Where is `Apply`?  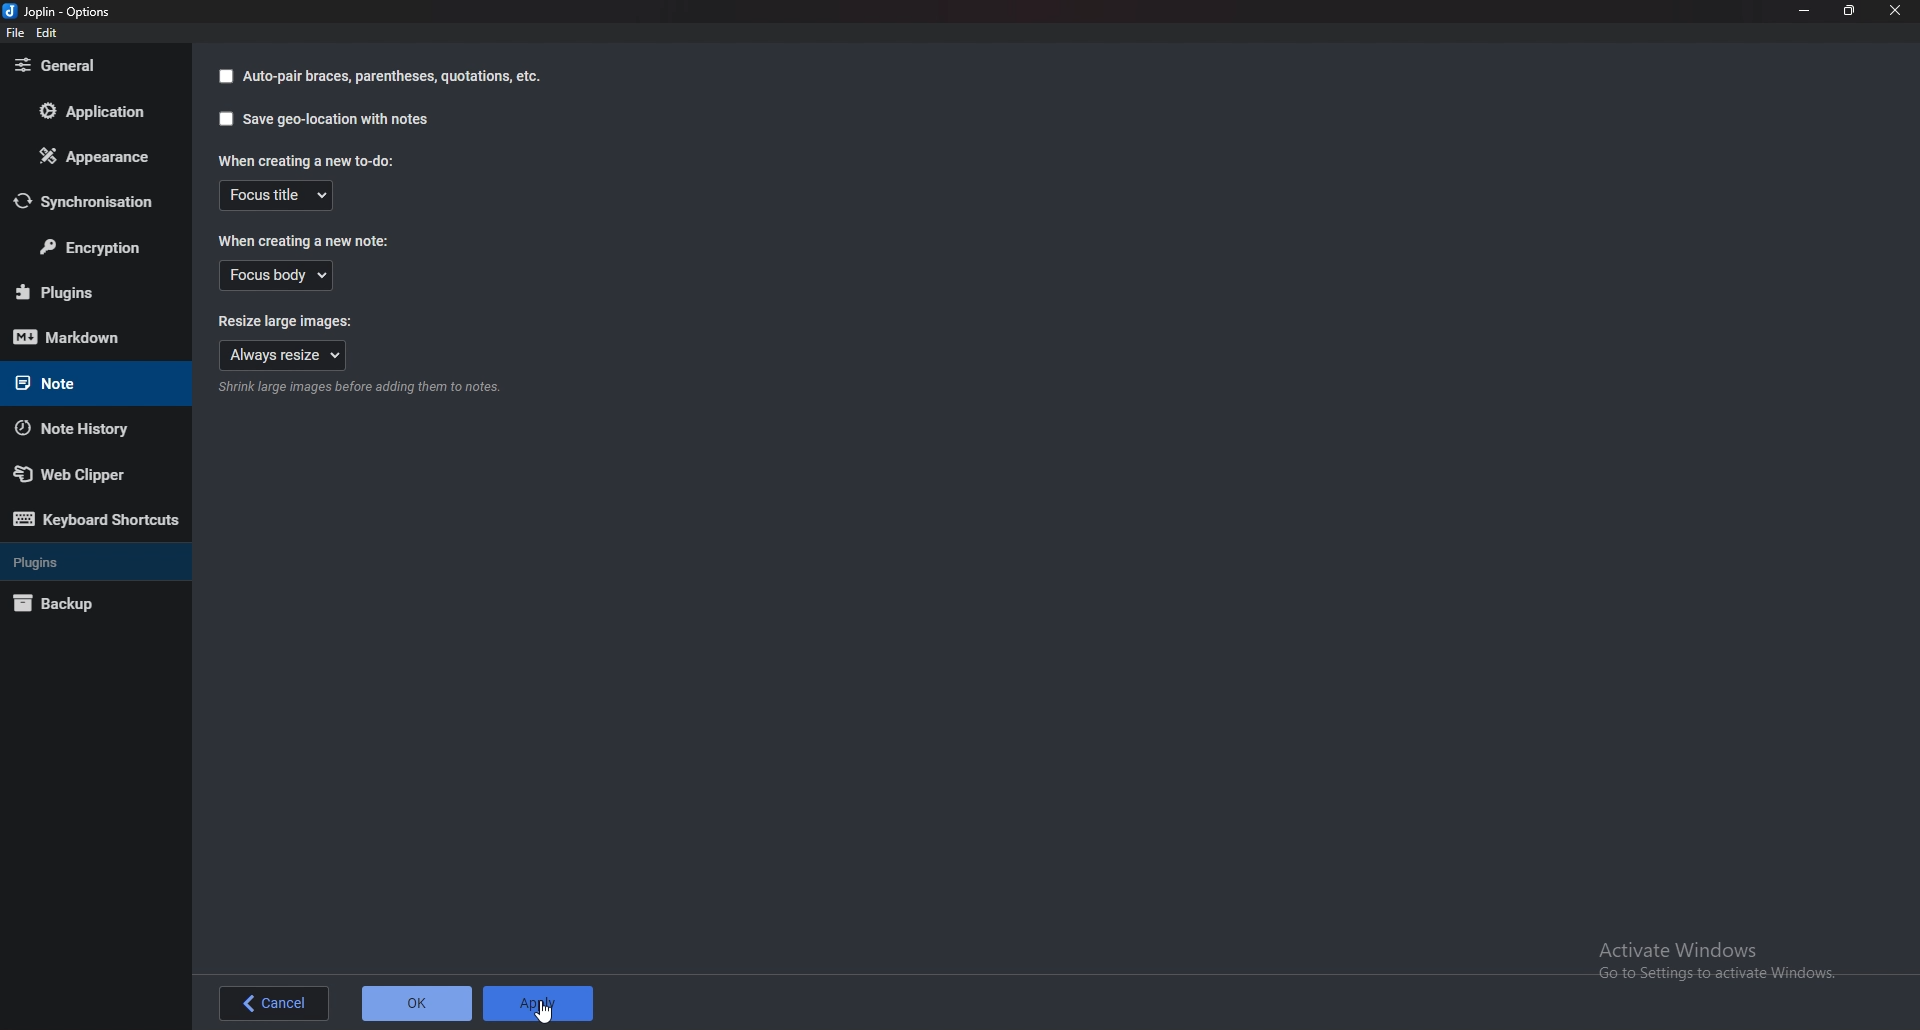
Apply is located at coordinates (544, 1012).